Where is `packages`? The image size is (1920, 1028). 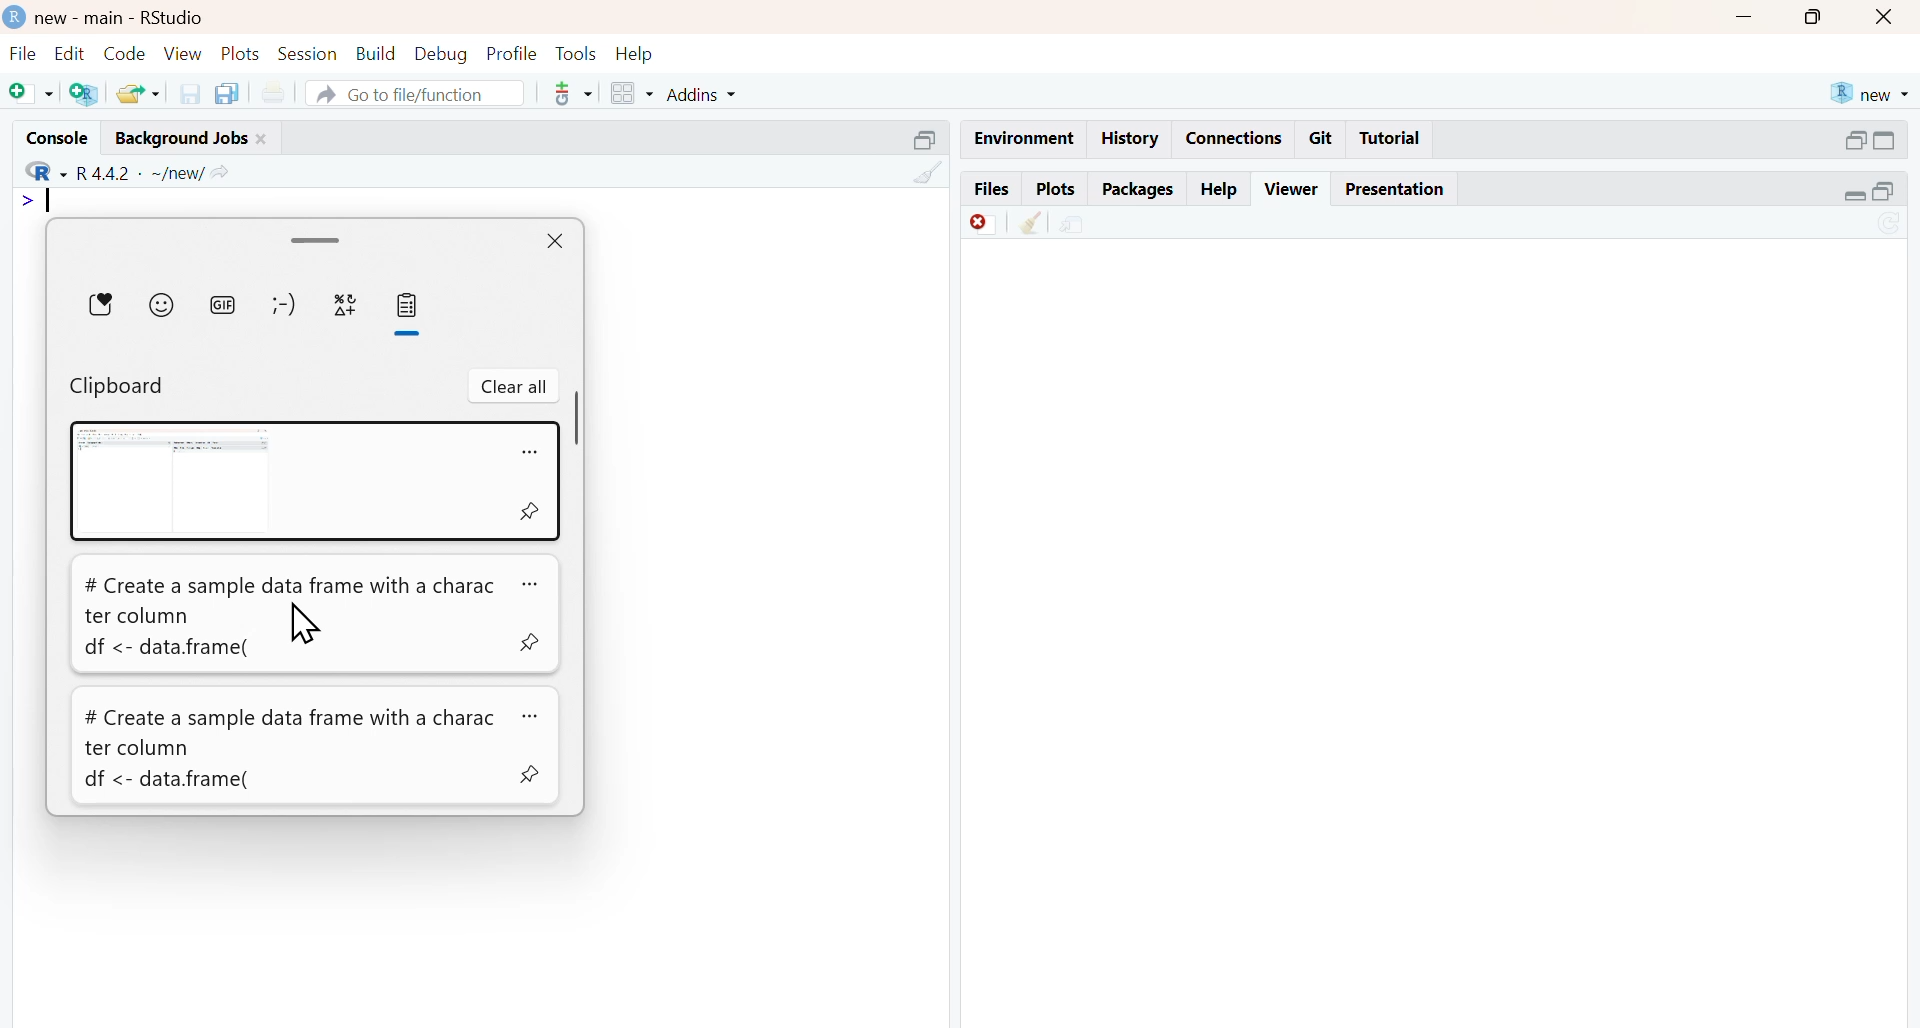
packages is located at coordinates (1140, 191).